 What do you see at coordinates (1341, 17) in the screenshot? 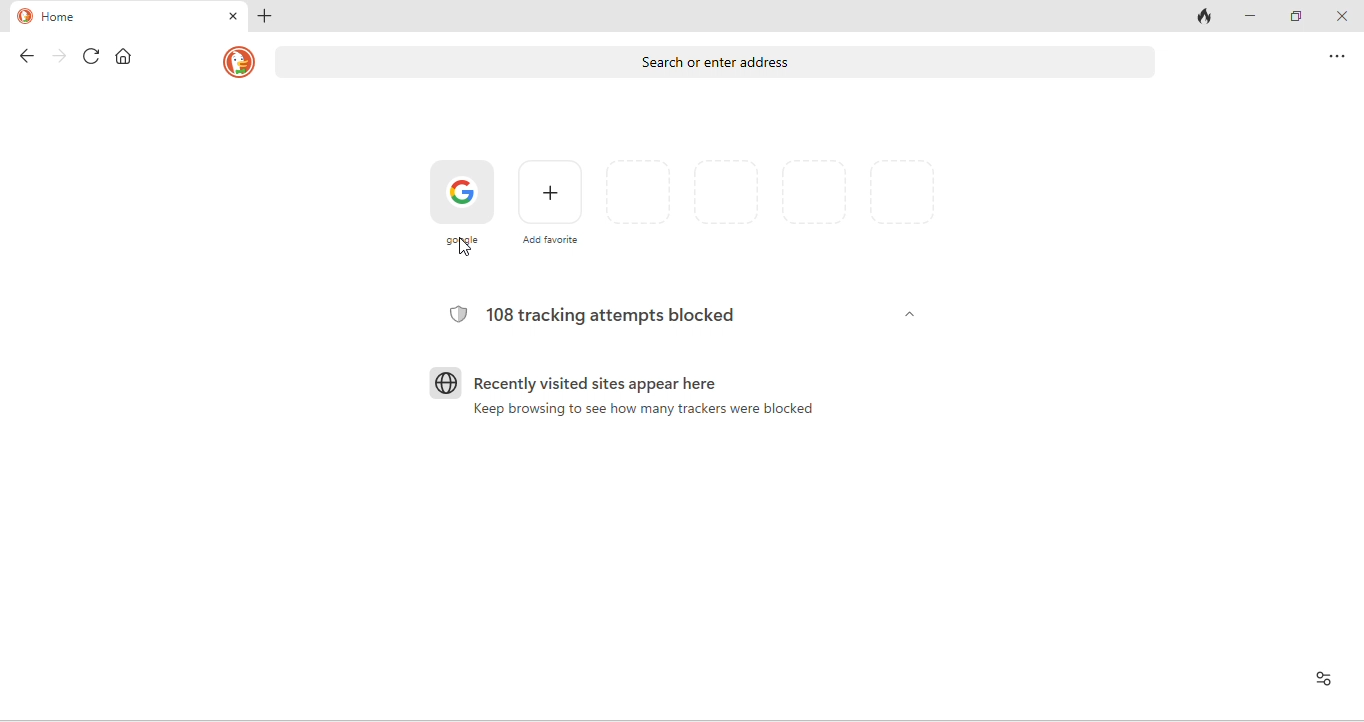
I see `close` at bounding box center [1341, 17].